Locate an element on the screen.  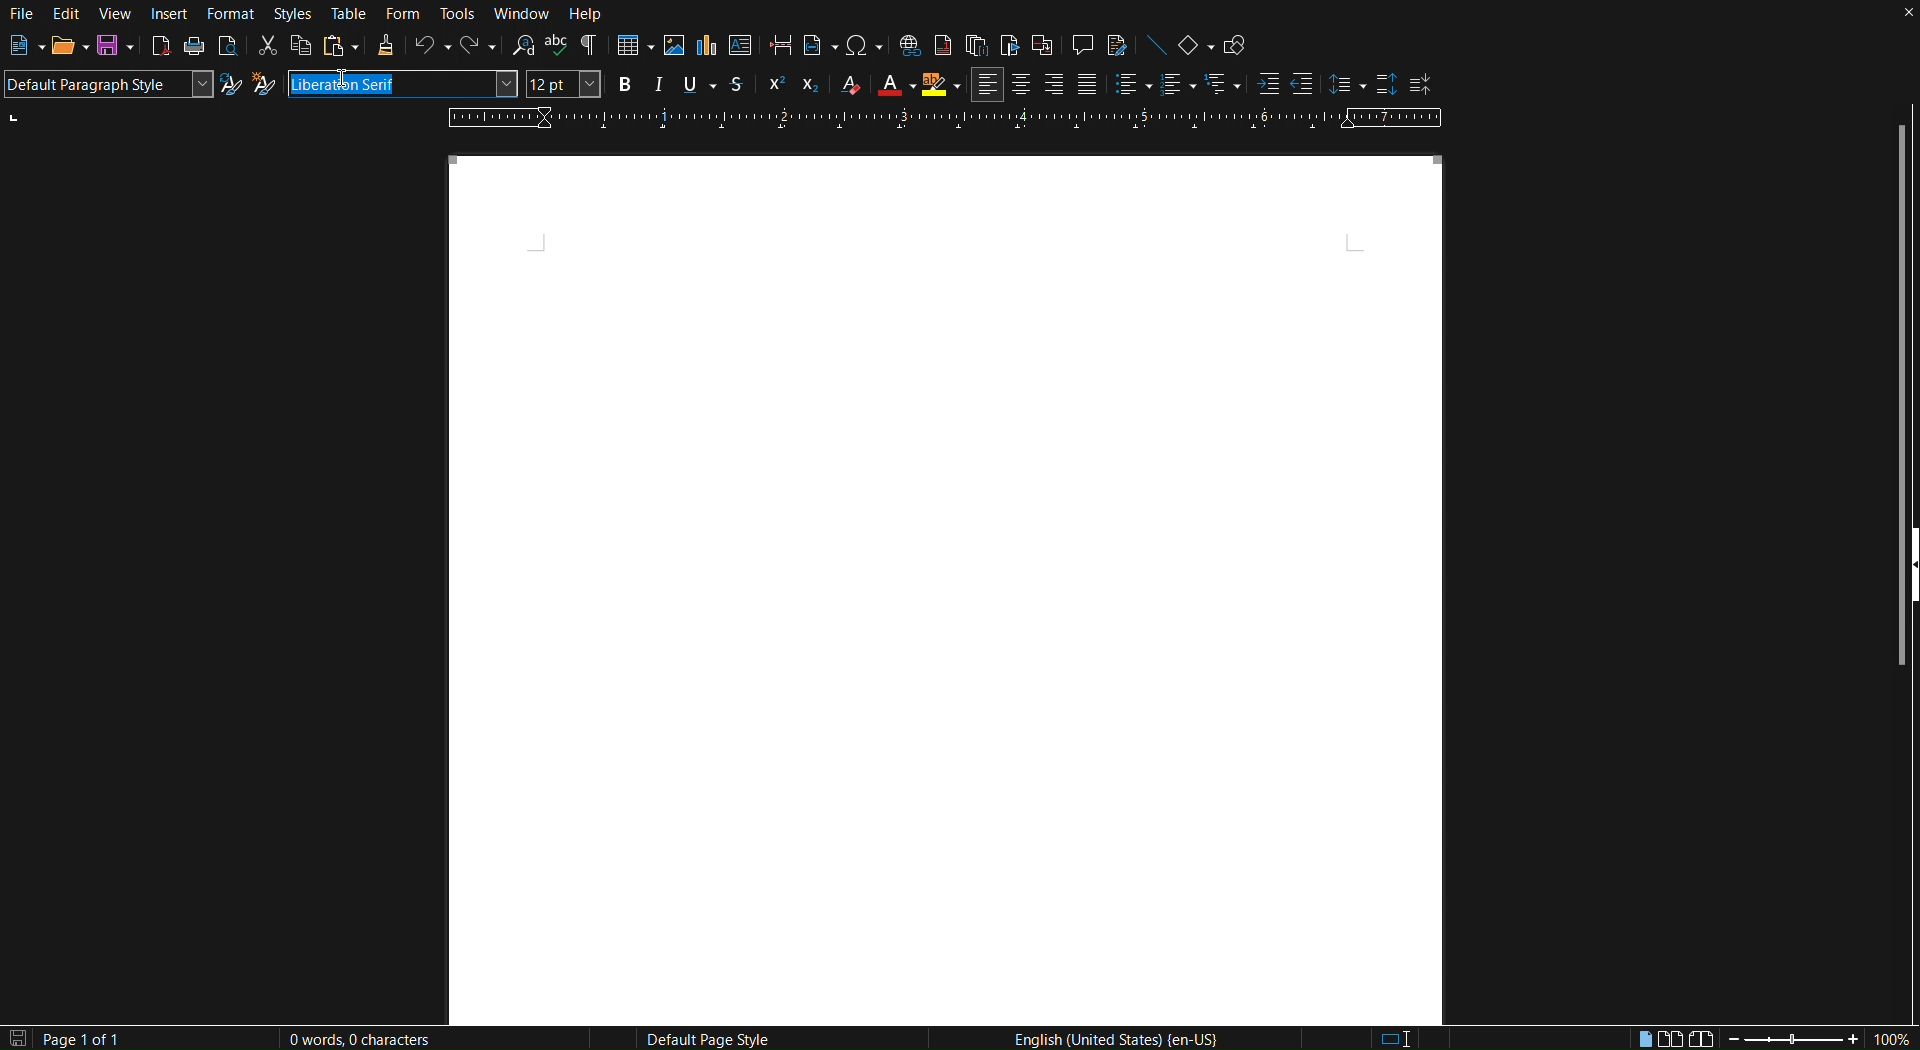
Digital signature: the document is not signed. is located at coordinates (1471, 1039).